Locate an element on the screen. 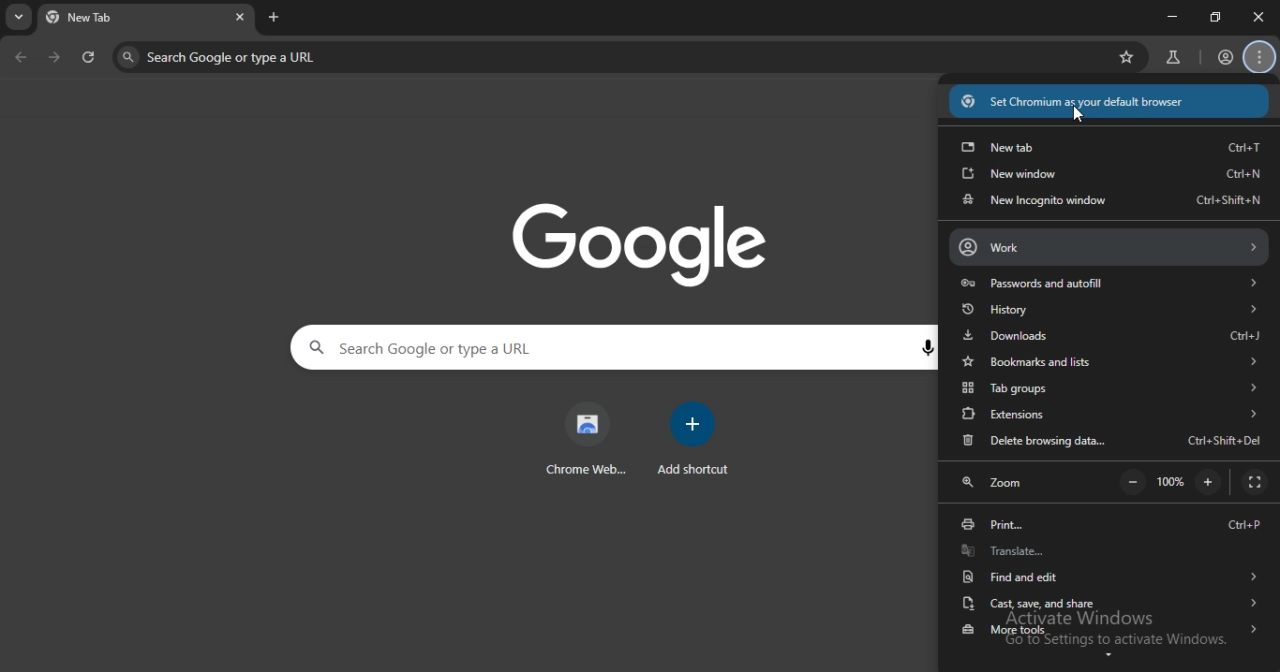 Image resolution: width=1280 pixels, height=672 pixels. search labs is located at coordinates (1175, 55).